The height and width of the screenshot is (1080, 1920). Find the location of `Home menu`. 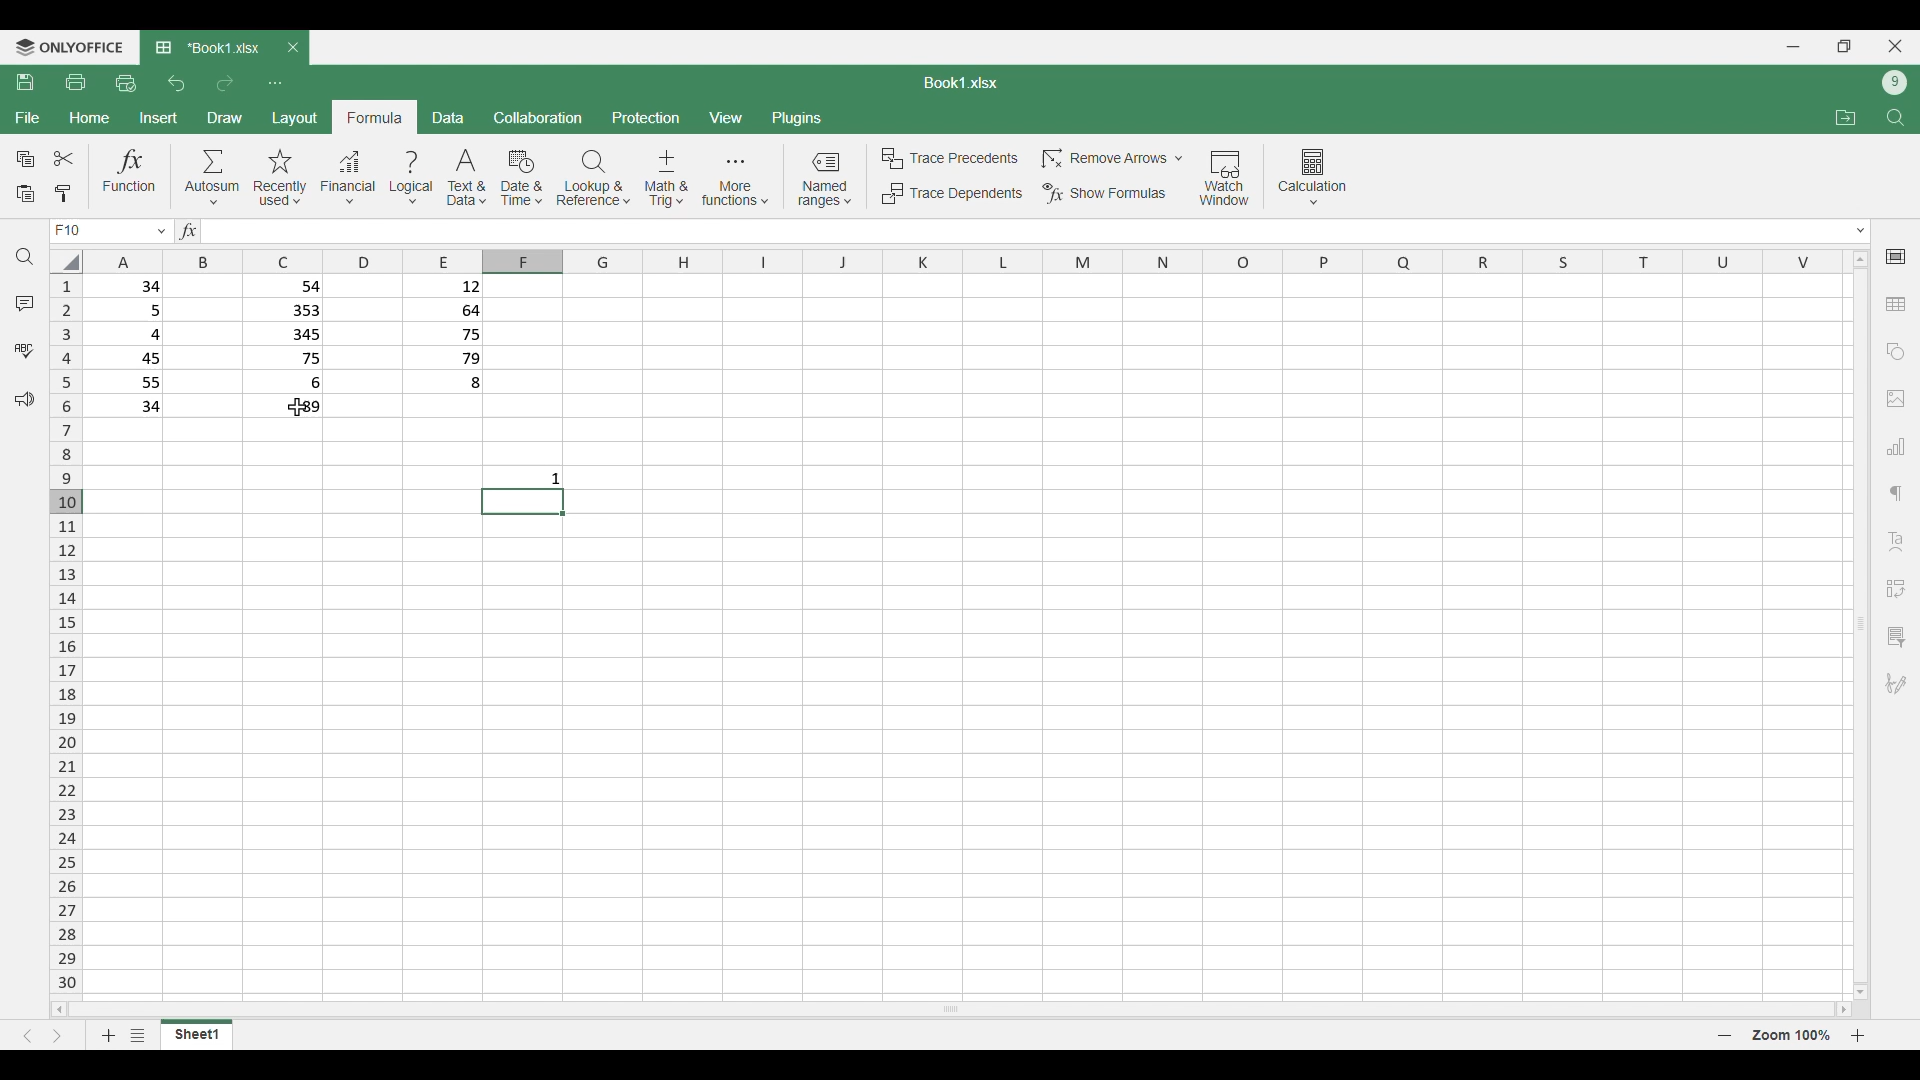

Home menu is located at coordinates (89, 118).